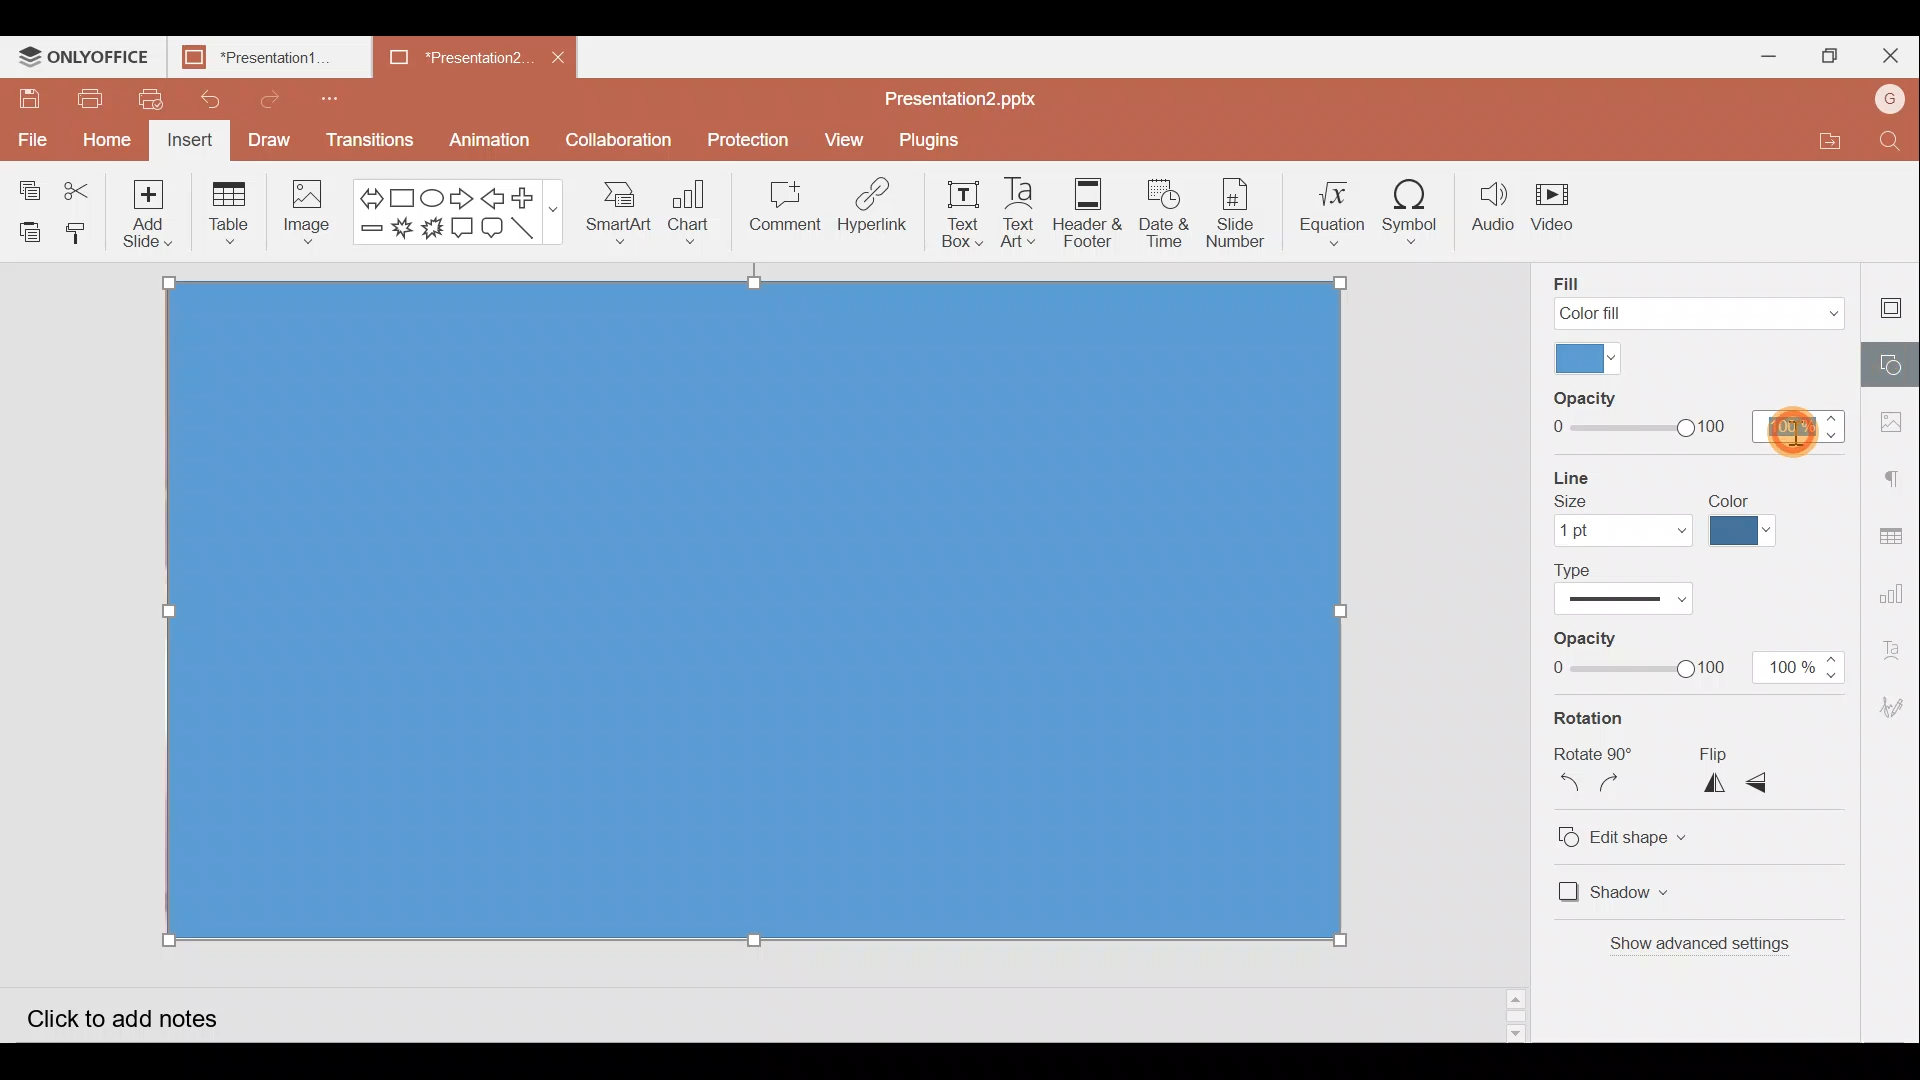  I want to click on Signature settings, so click(1896, 704).